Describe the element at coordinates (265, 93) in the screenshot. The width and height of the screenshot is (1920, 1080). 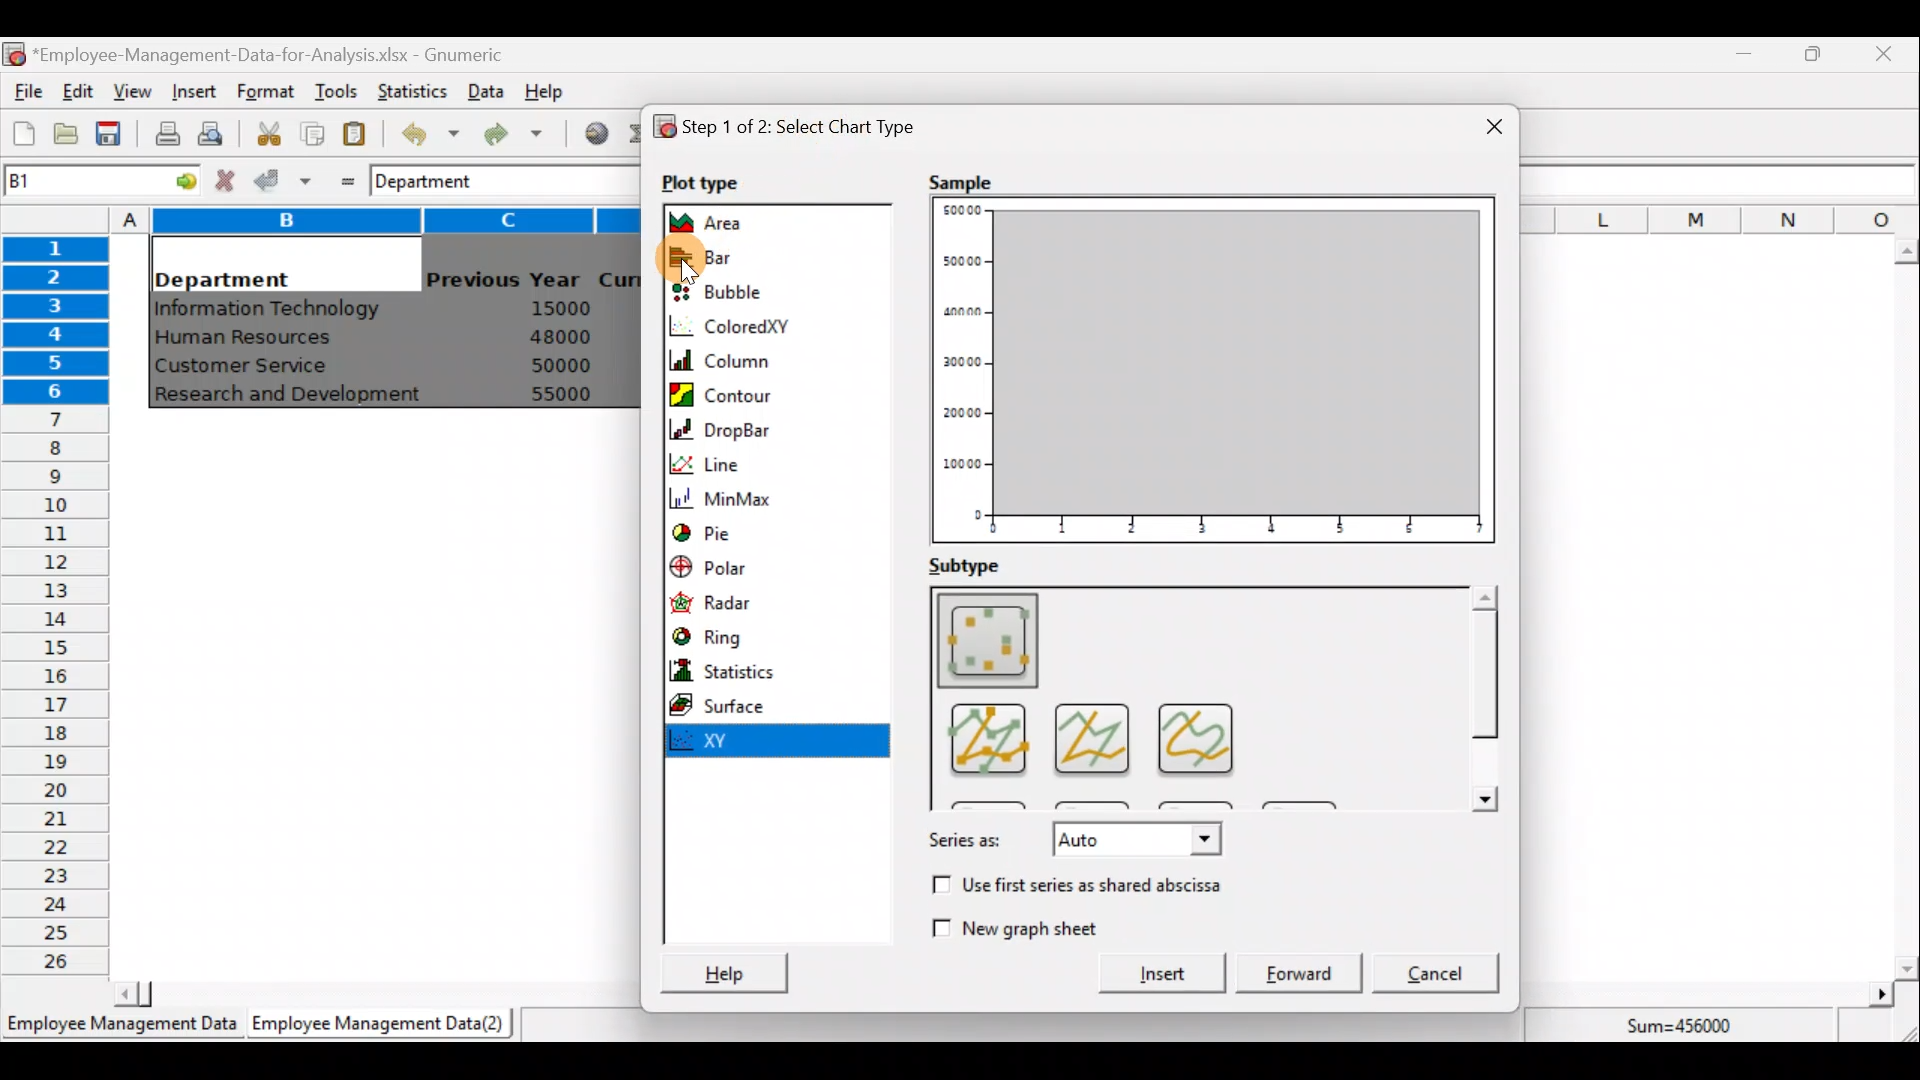
I see `Format` at that location.